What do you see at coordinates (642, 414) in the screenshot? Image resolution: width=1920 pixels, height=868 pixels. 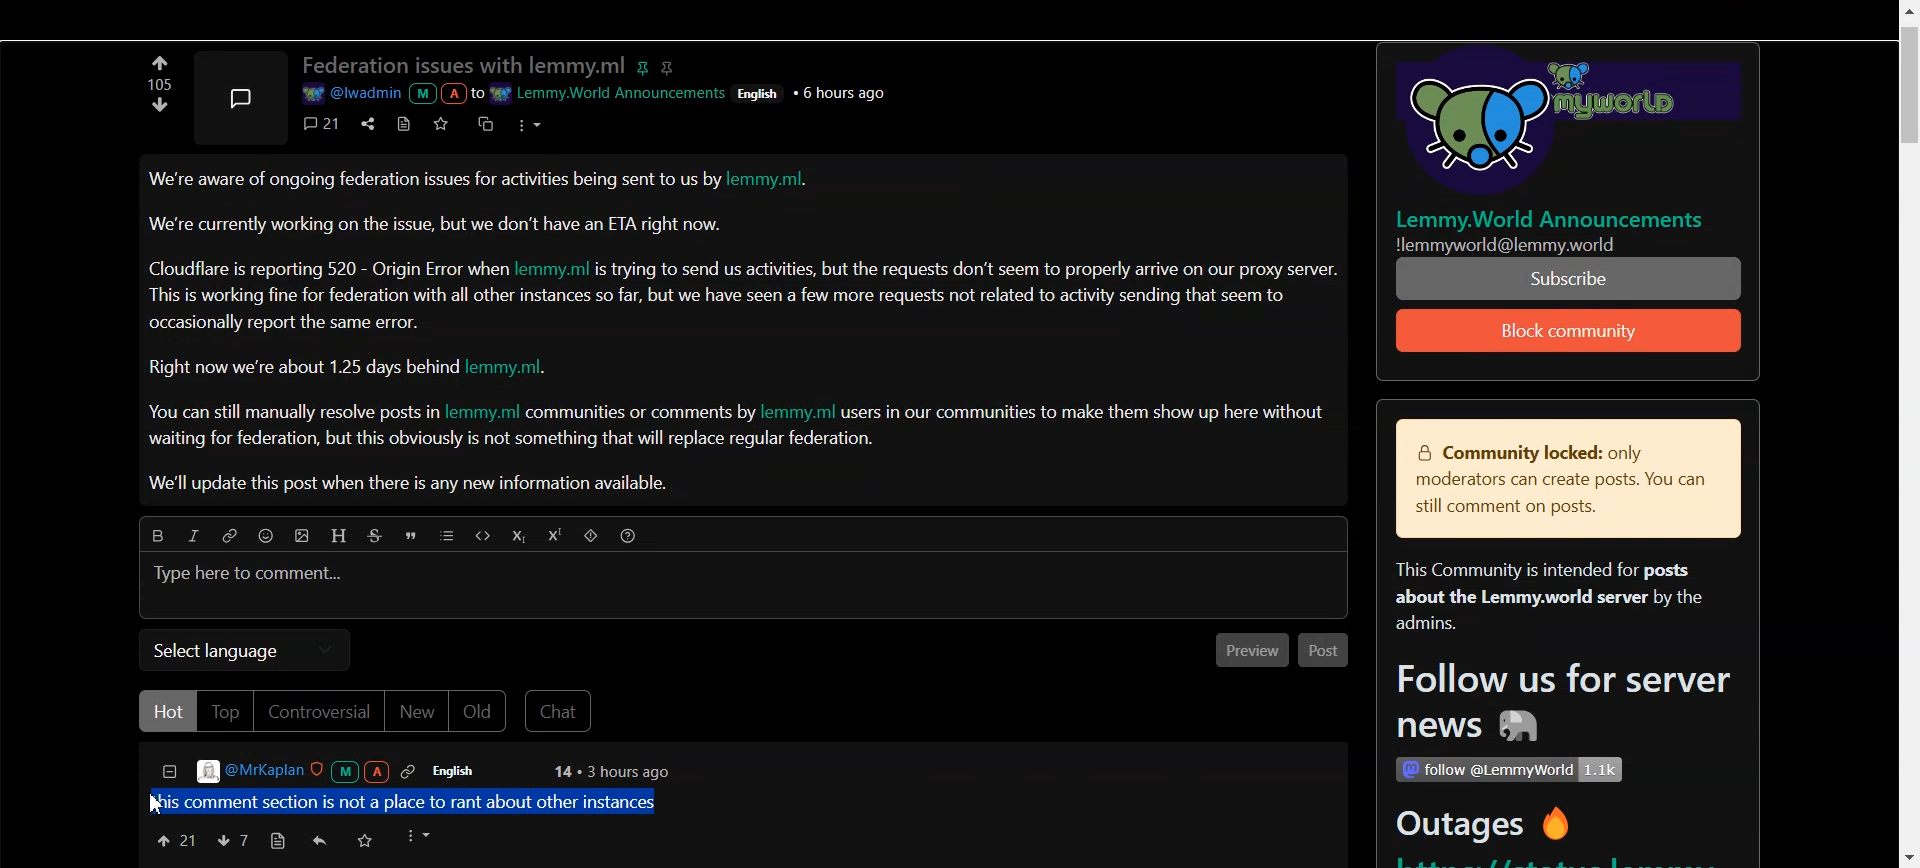 I see `communities or comments by` at bounding box center [642, 414].